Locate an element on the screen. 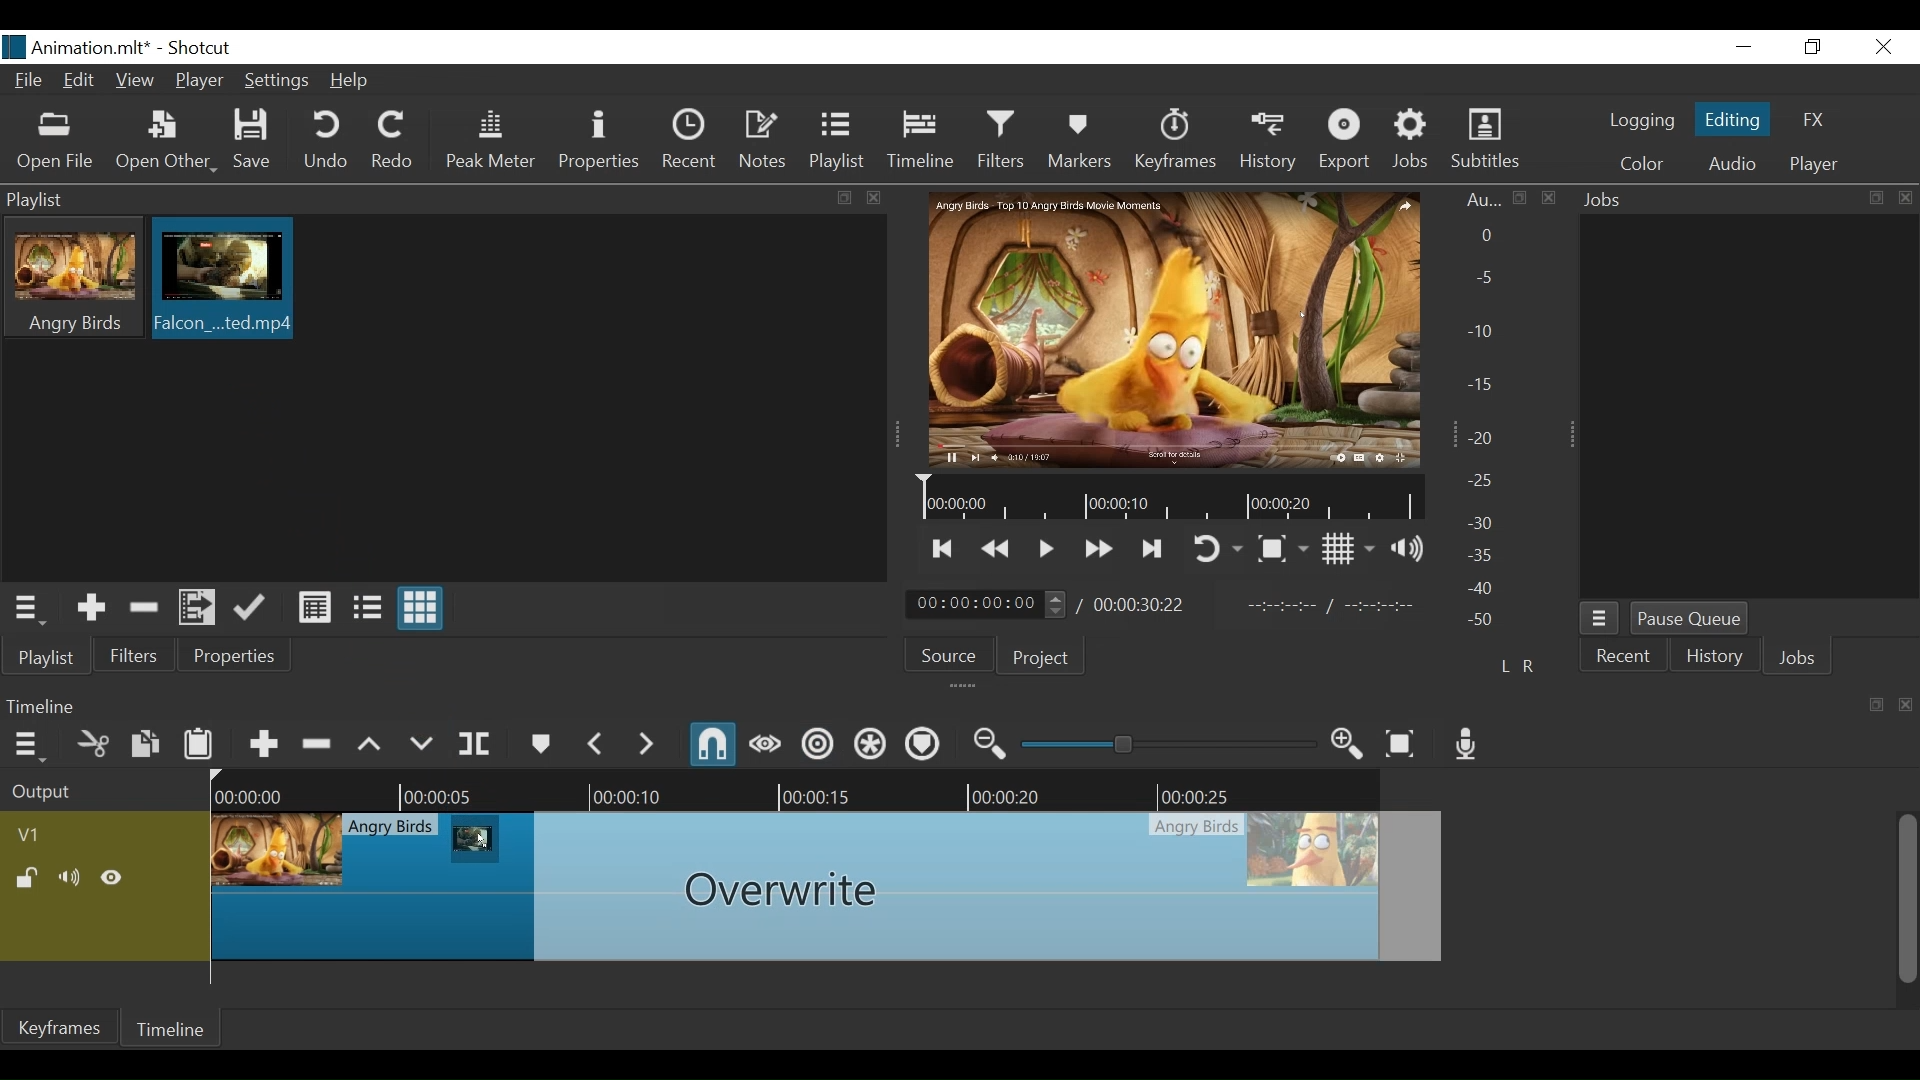 Image resolution: width=1920 pixels, height=1080 pixels. Split at playhead is located at coordinates (475, 743).